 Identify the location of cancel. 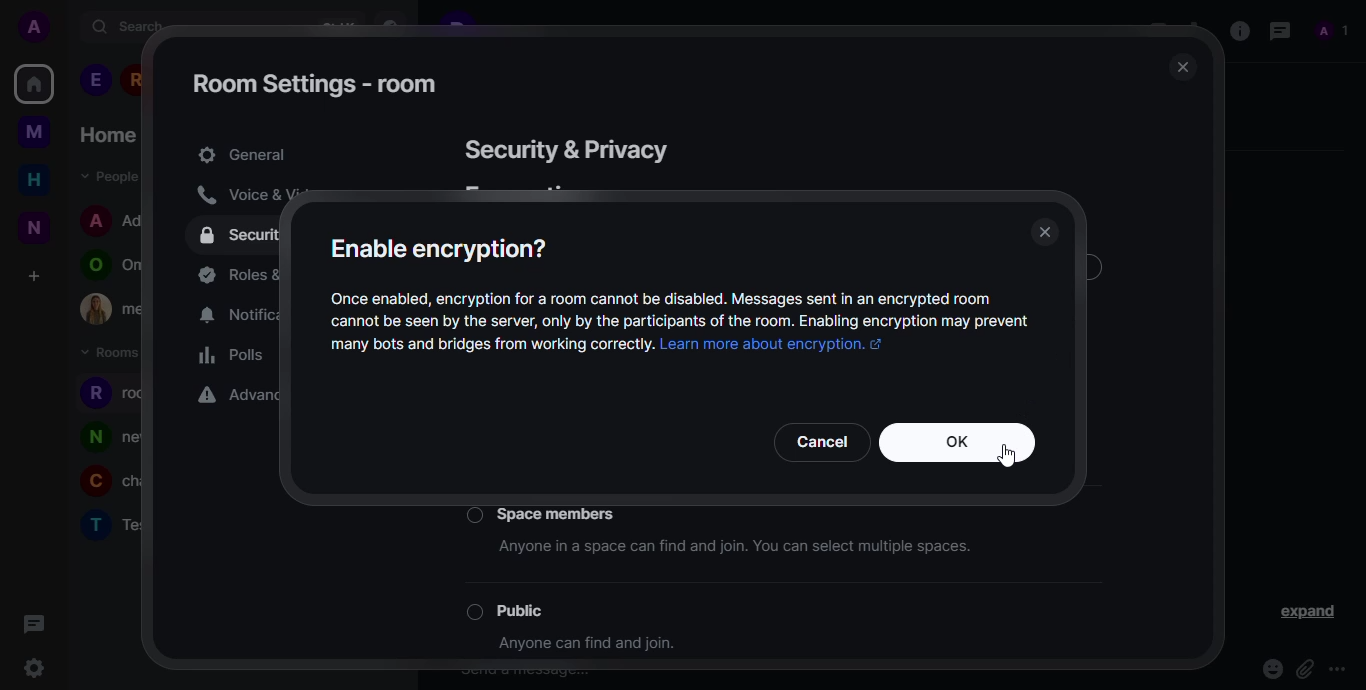
(822, 440).